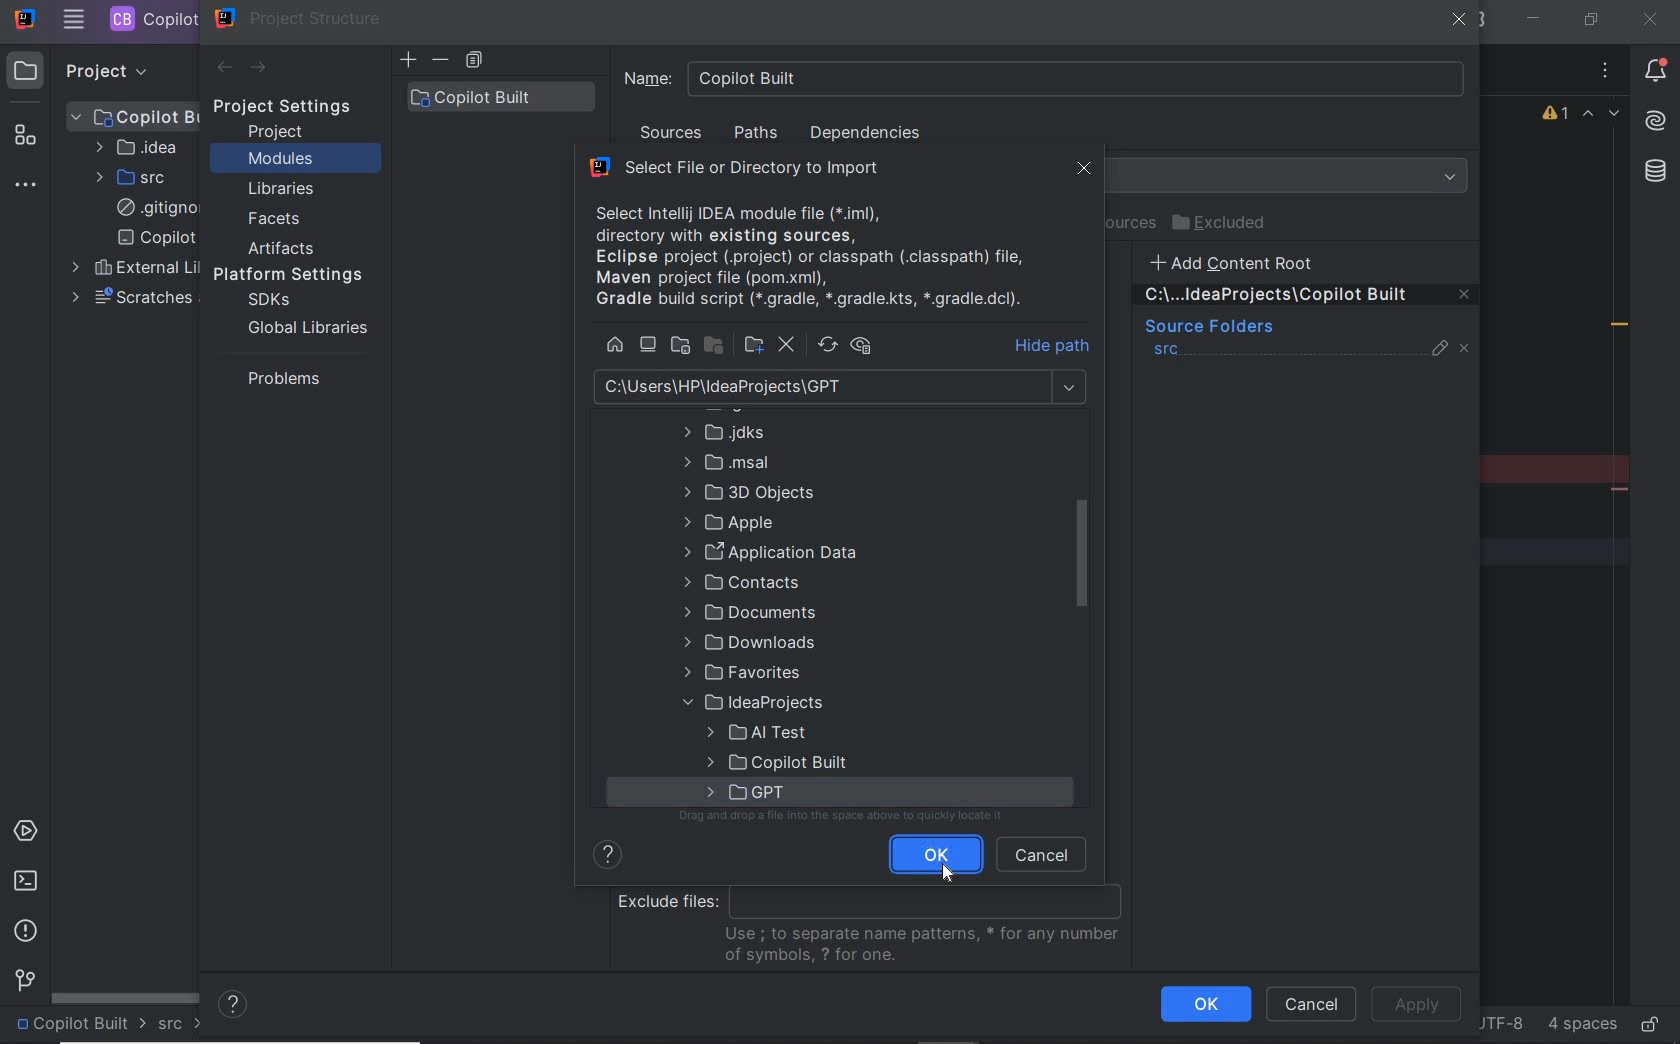 The width and height of the screenshot is (1680, 1044). What do you see at coordinates (282, 190) in the screenshot?
I see `libraries` at bounding box center [282, 190].